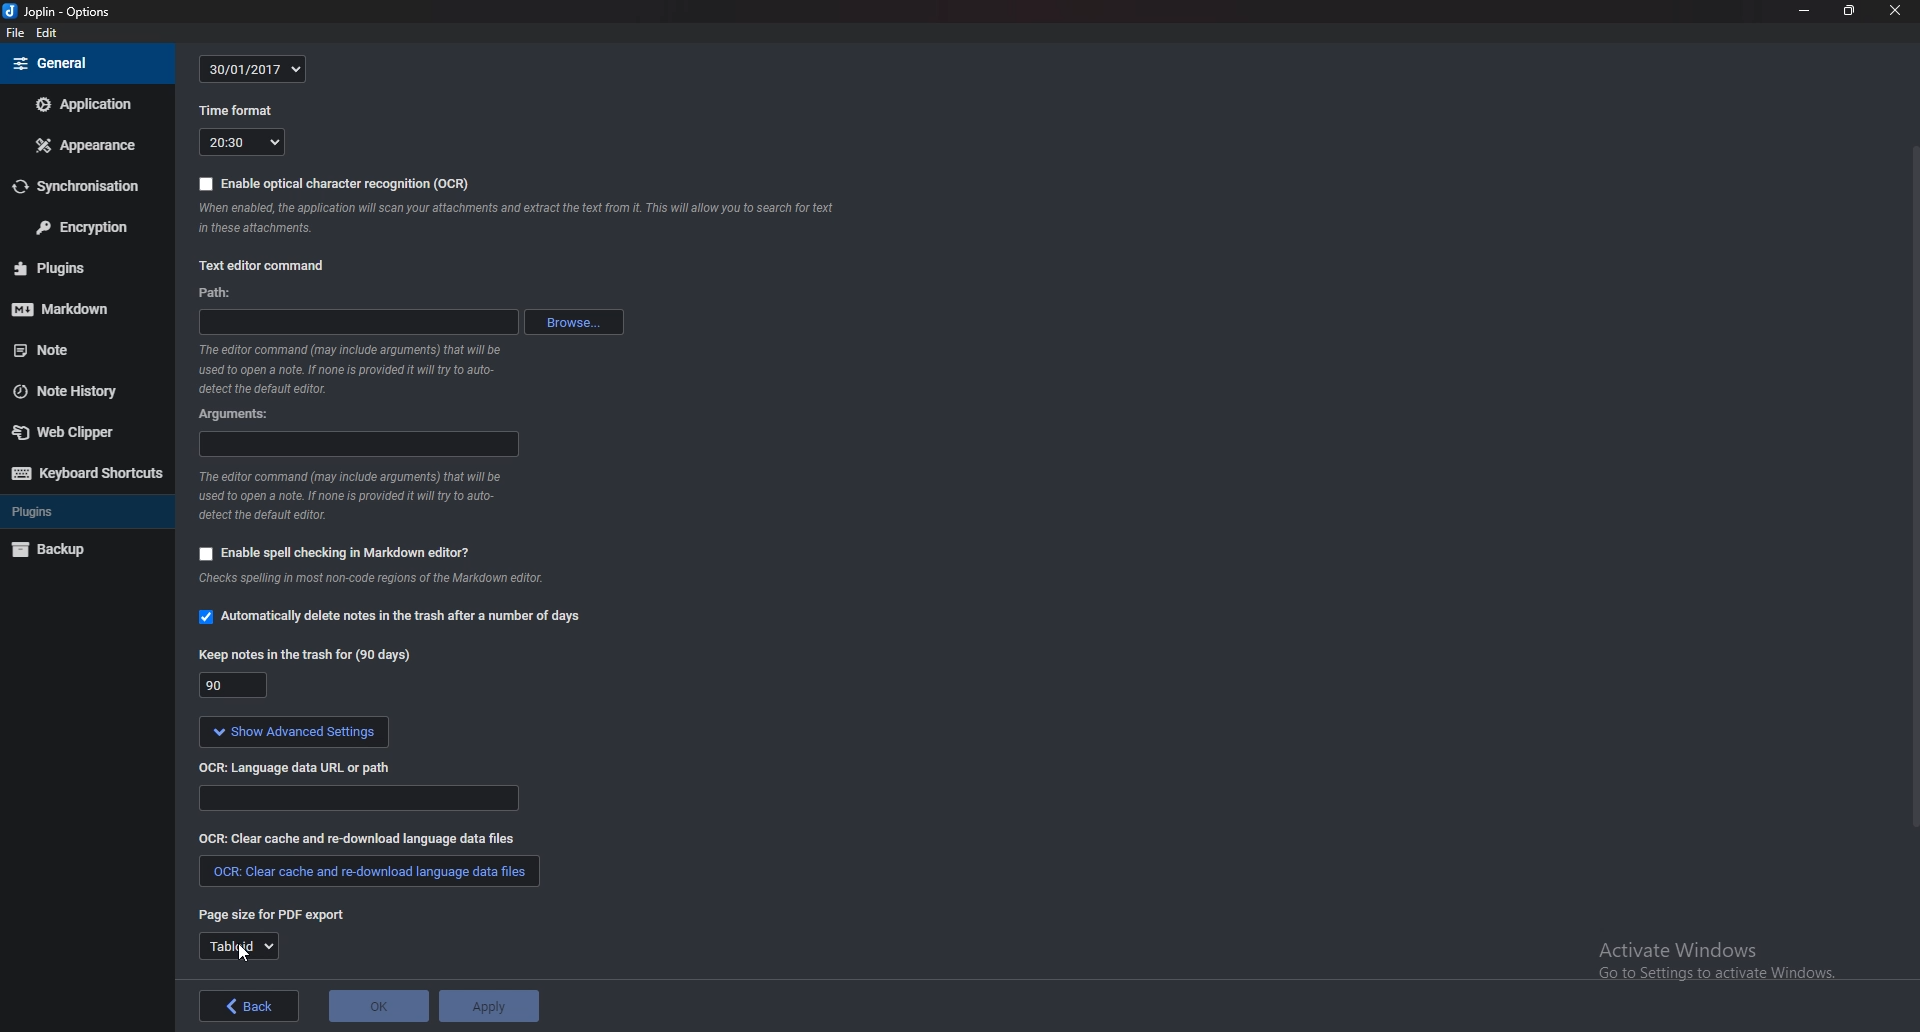 This screenshot has width=1920, height=1032. Describe the element at coordinates (1846, 11) in the screenshot. I see `Resize` at that location.